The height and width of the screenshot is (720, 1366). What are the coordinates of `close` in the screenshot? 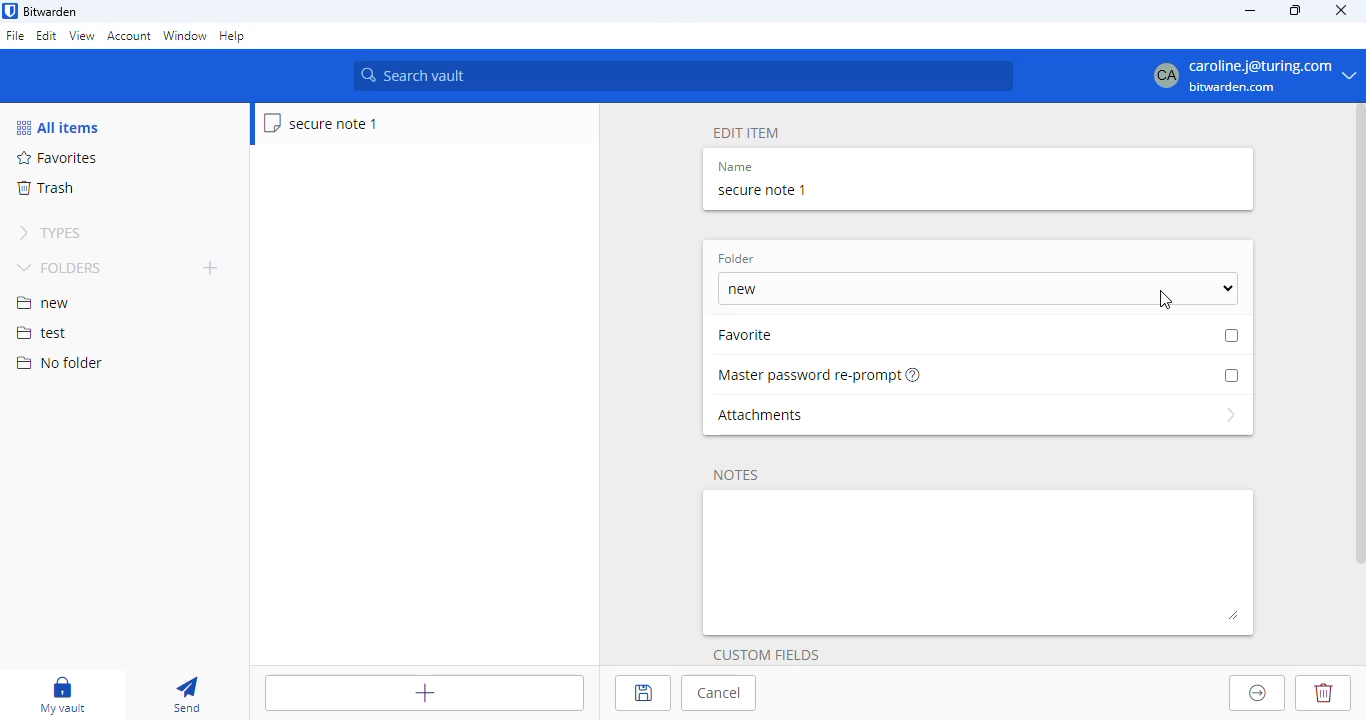 It's located at (1342, 9).